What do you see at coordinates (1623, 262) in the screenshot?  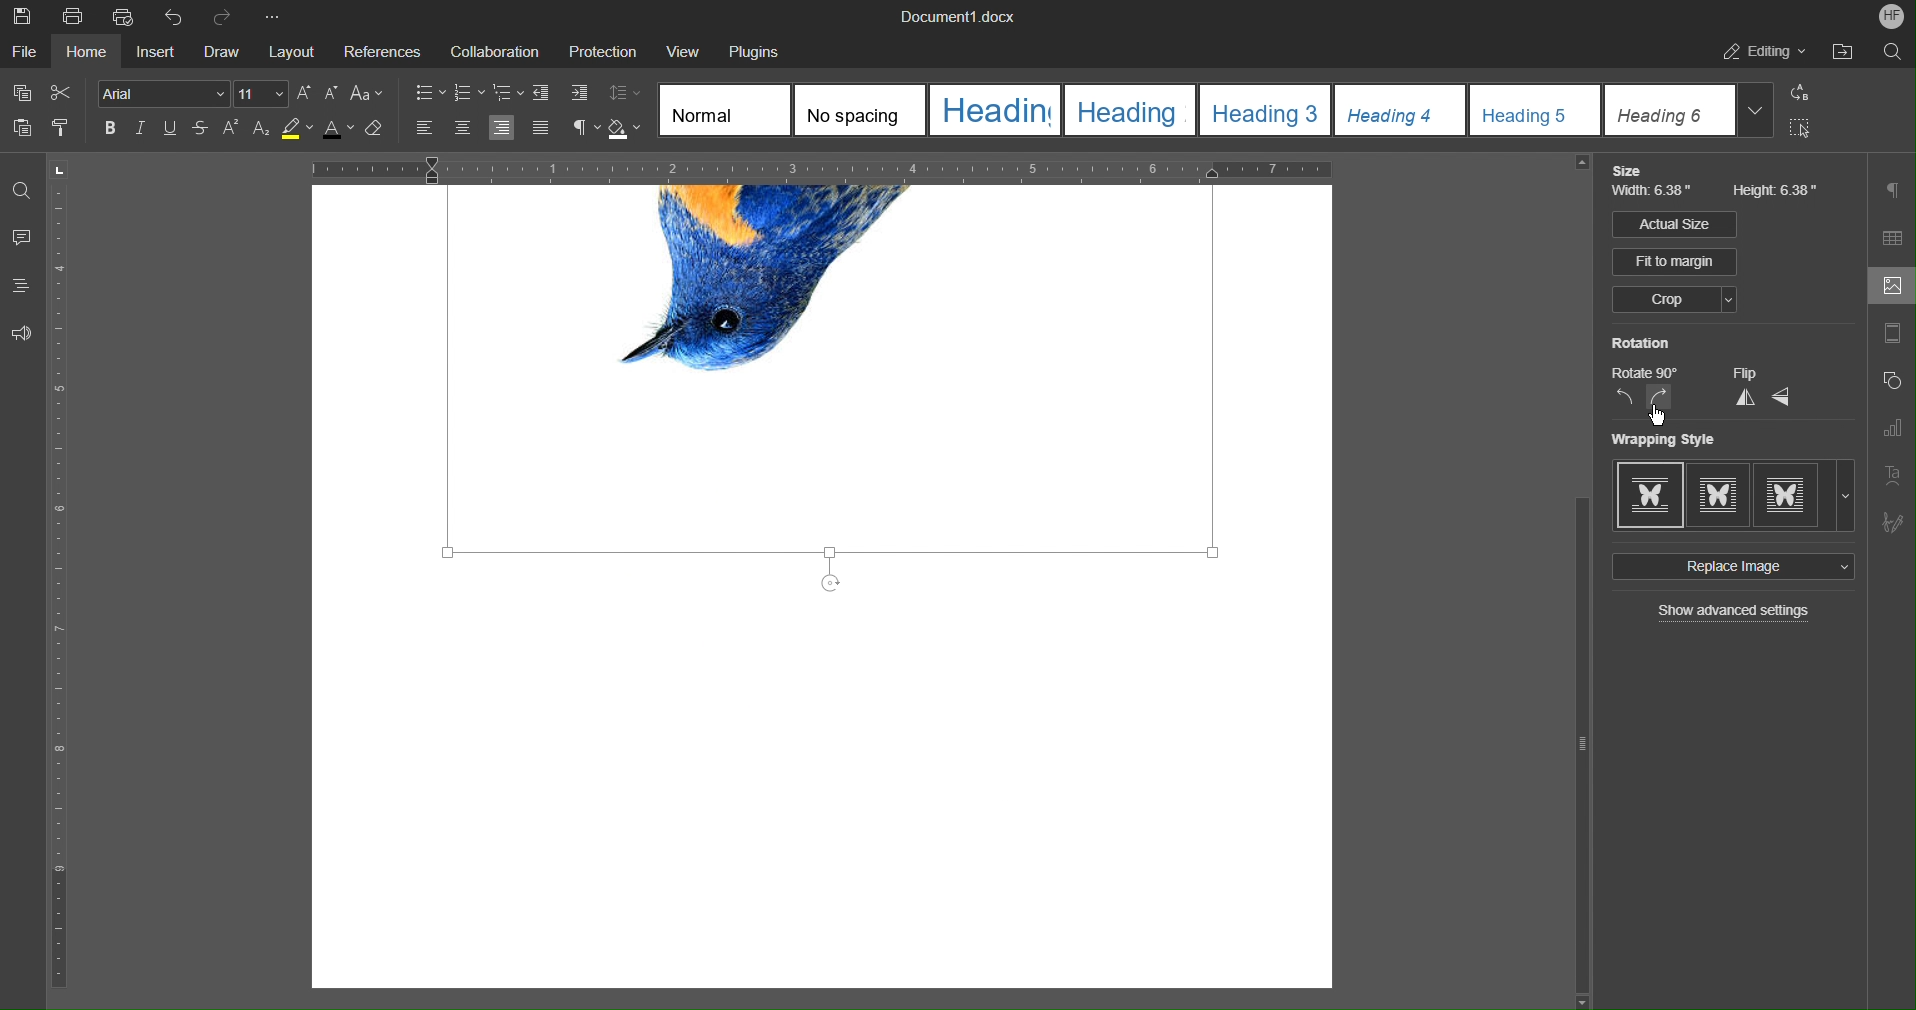 I see `Fit to margin` at bounding box center [1623, 262].